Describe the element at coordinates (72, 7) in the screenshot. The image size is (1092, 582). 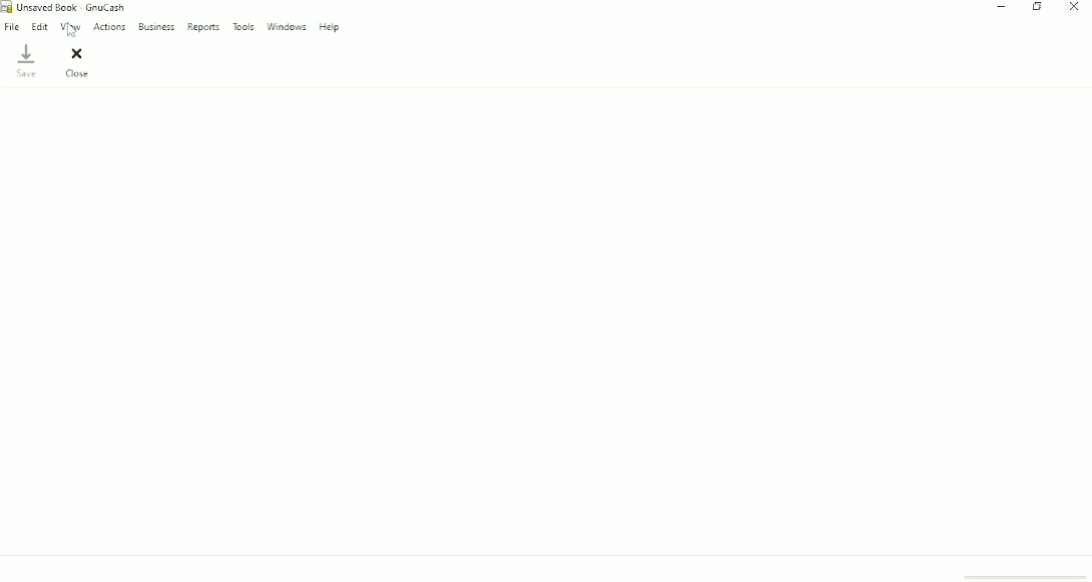
I see `unsaved book - gnucash` at that location.